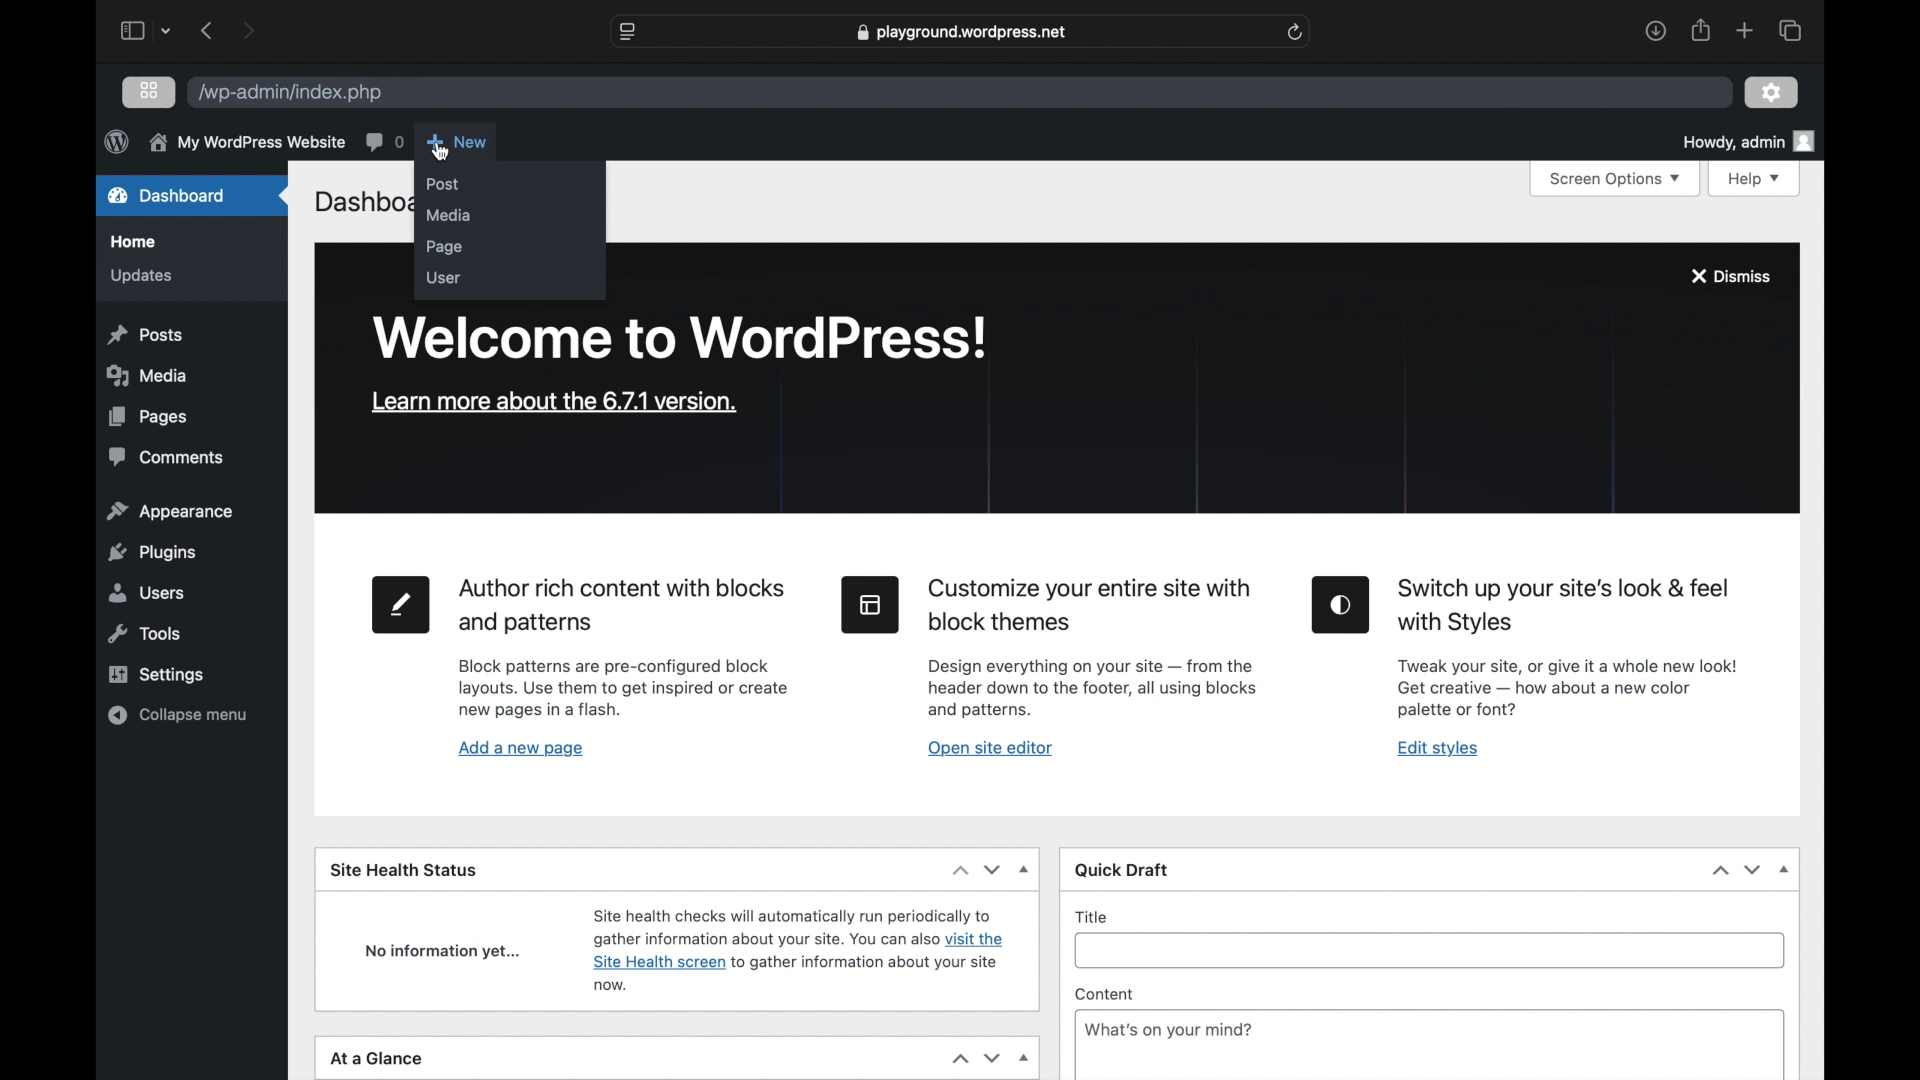 This screenshot has height=1080, width=1920. What do you see at coordinates (1732, 277) in the screenshot?
I see `dismiss` at bounding box center [1732, 277].